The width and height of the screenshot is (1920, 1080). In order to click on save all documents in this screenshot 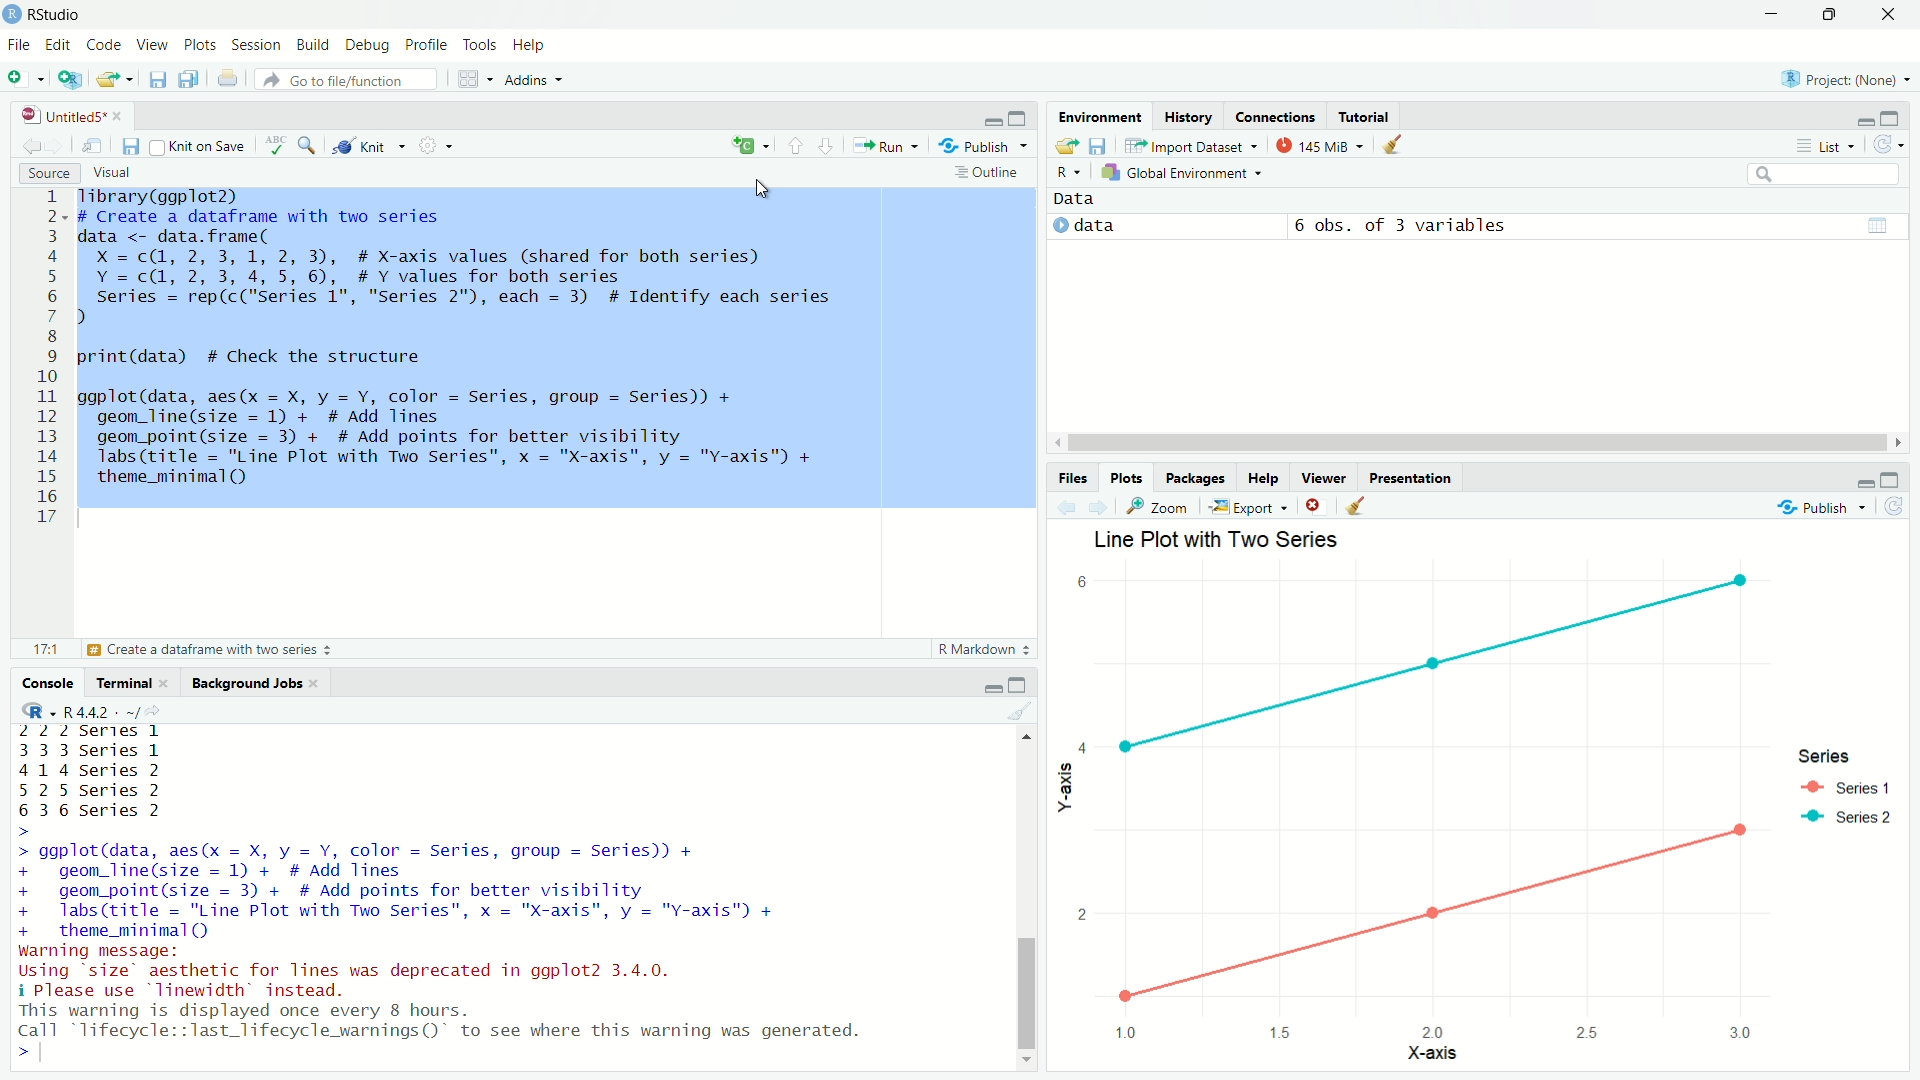, I will do `click(187, 79)`.